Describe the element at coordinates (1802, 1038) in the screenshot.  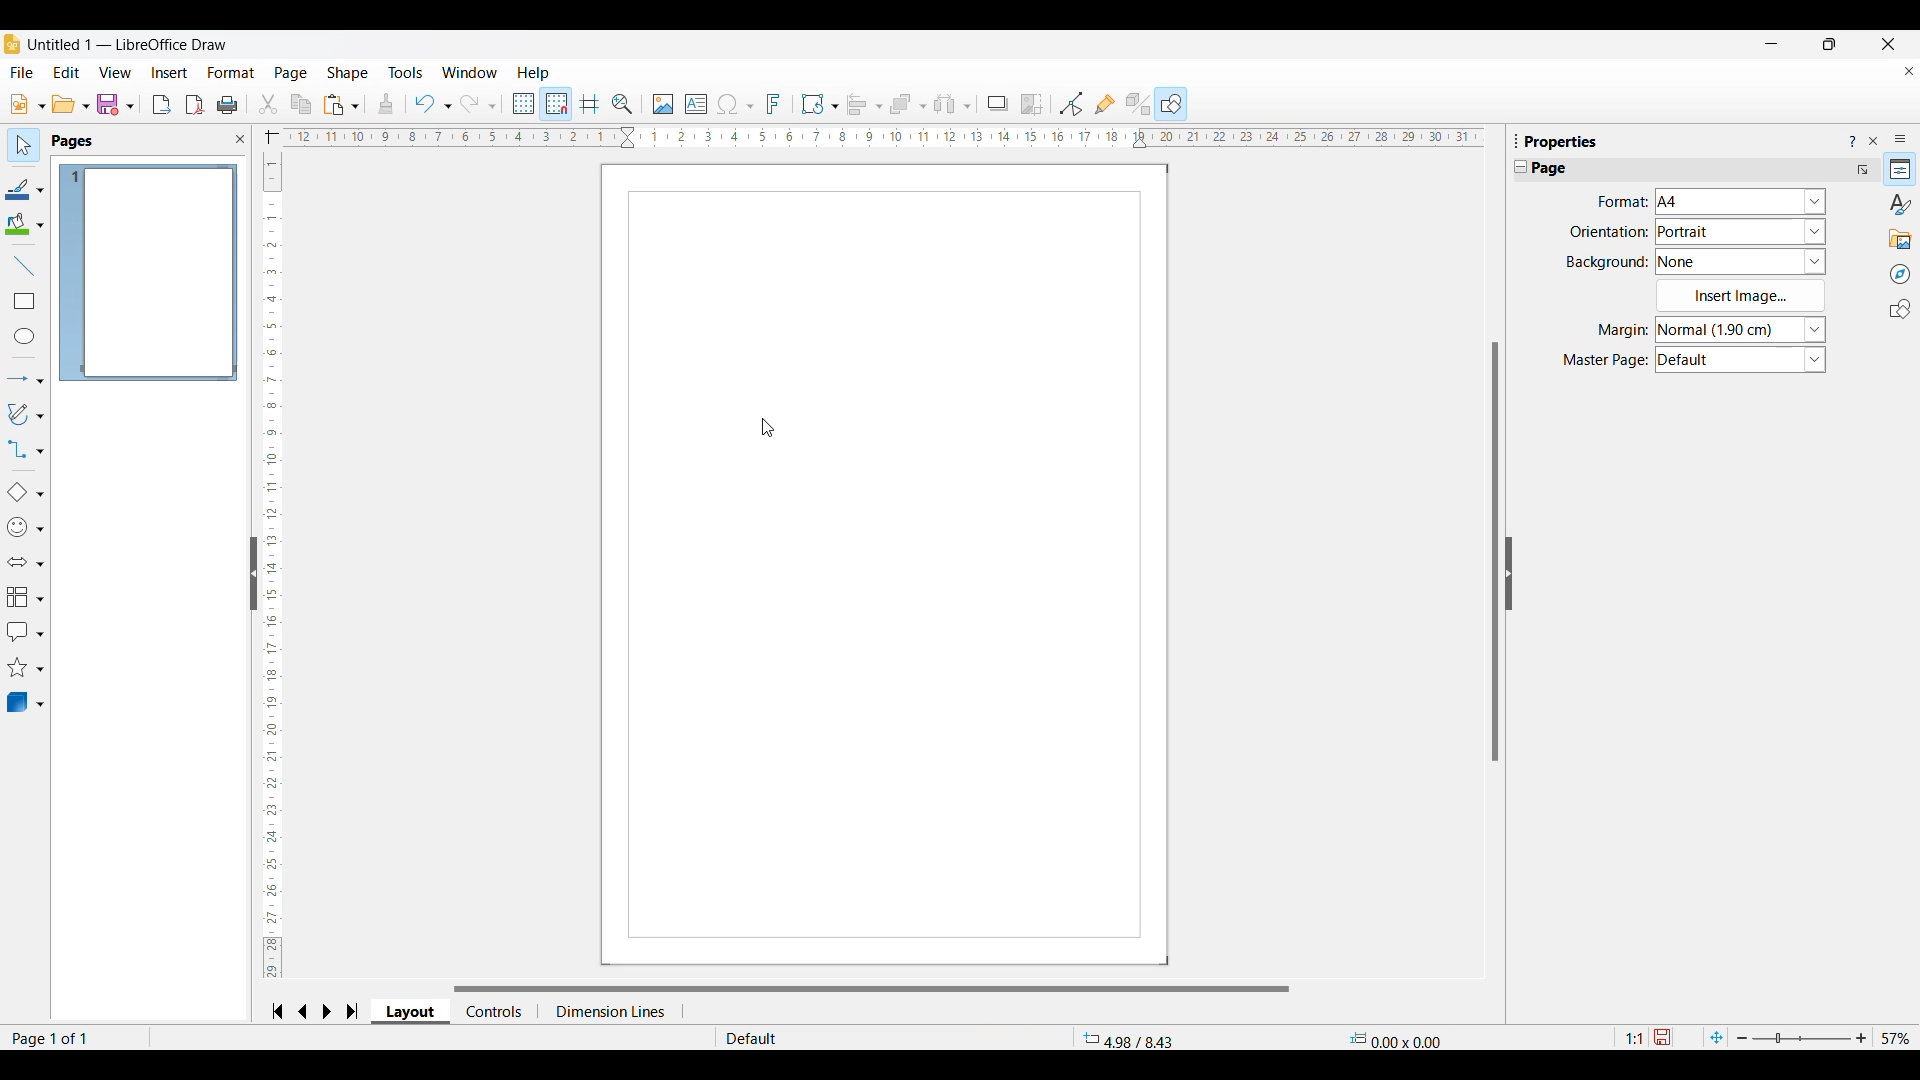
I see `Page zoom slider` at that location.